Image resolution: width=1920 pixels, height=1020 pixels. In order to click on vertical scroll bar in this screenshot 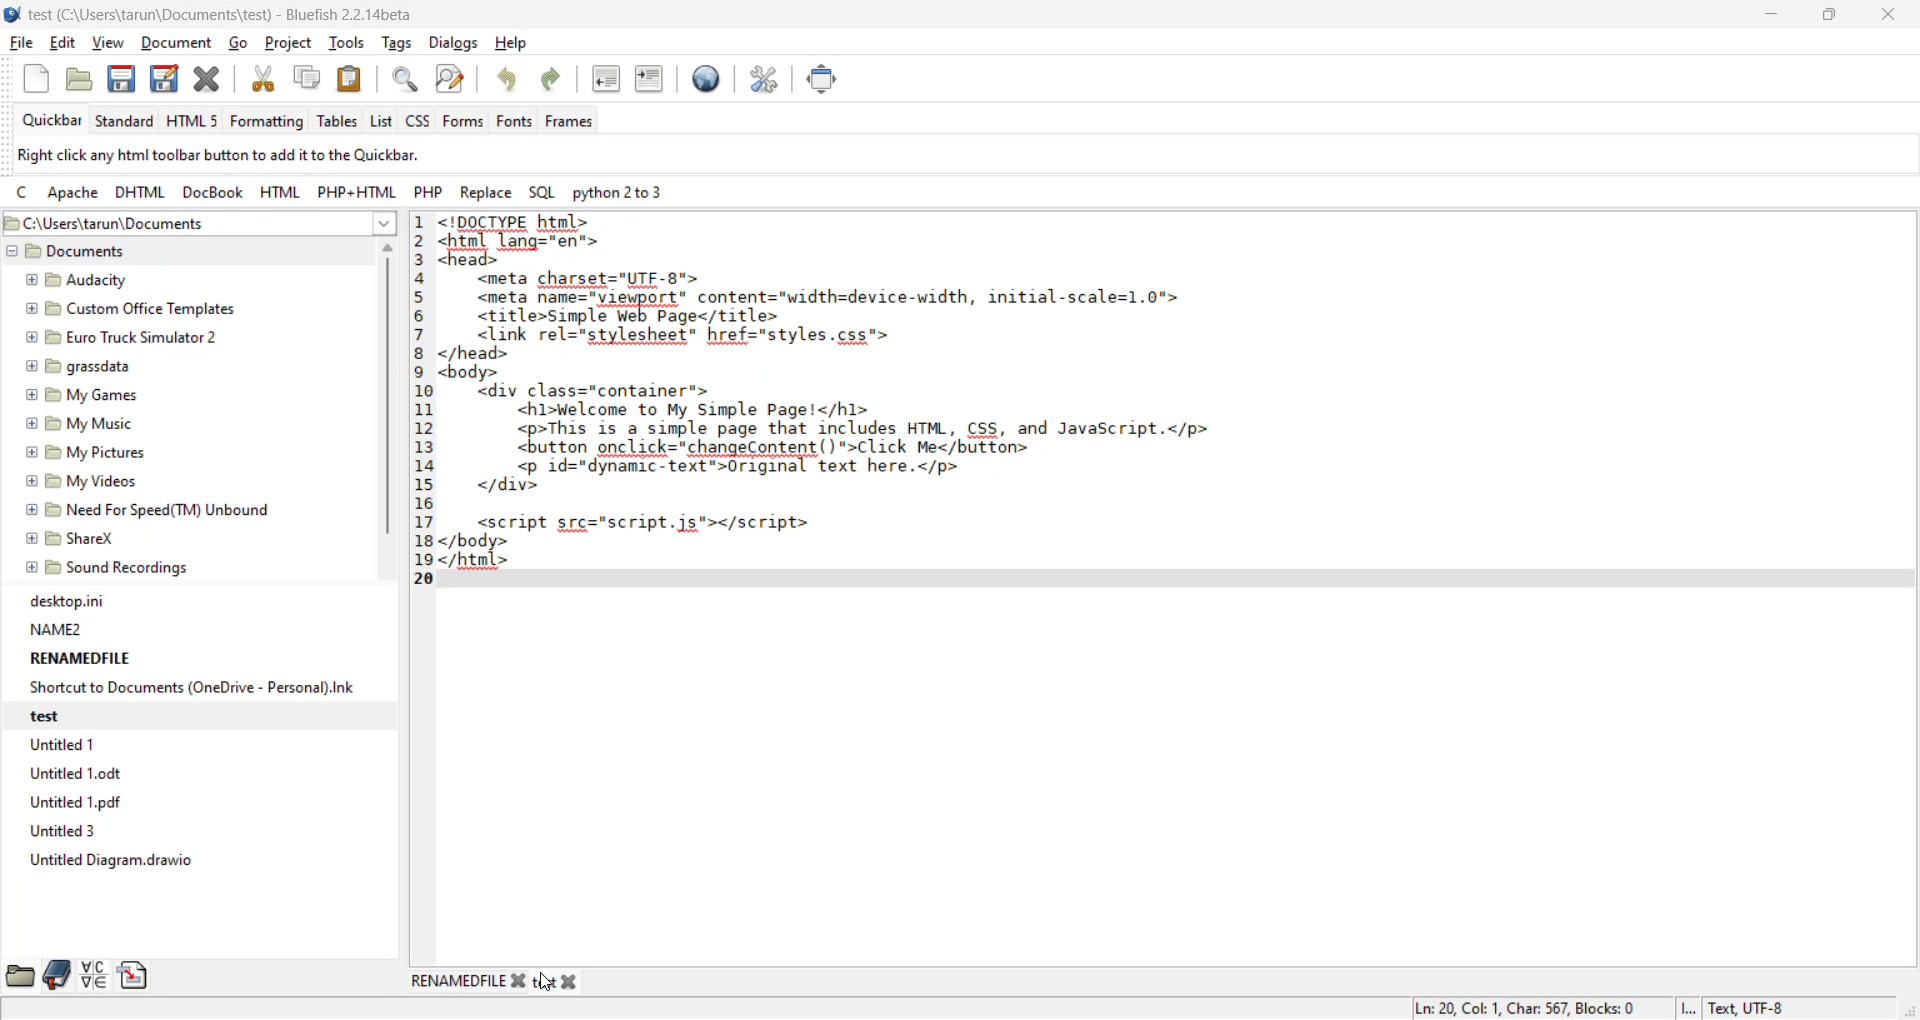, I will do `click(388, 399)`.